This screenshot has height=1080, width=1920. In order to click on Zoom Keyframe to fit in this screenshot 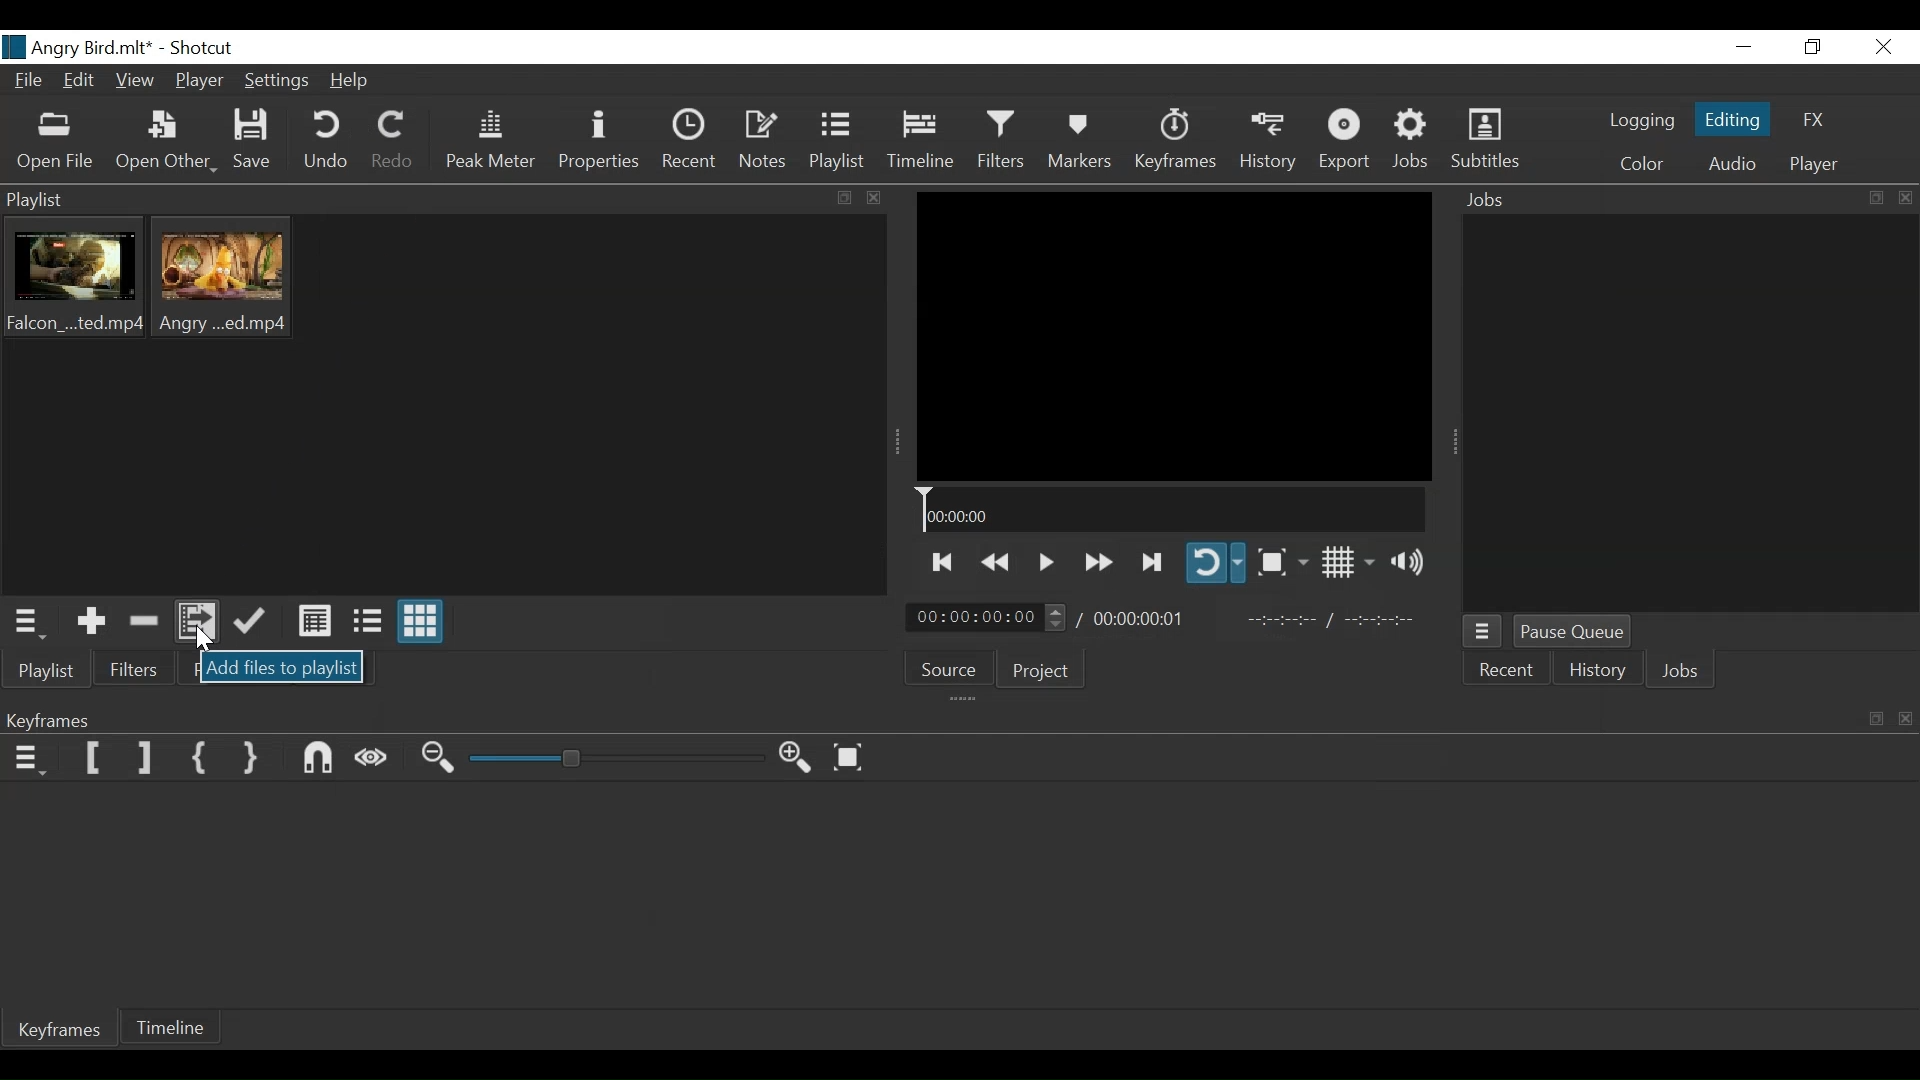, I will do `click(856, 759)`.